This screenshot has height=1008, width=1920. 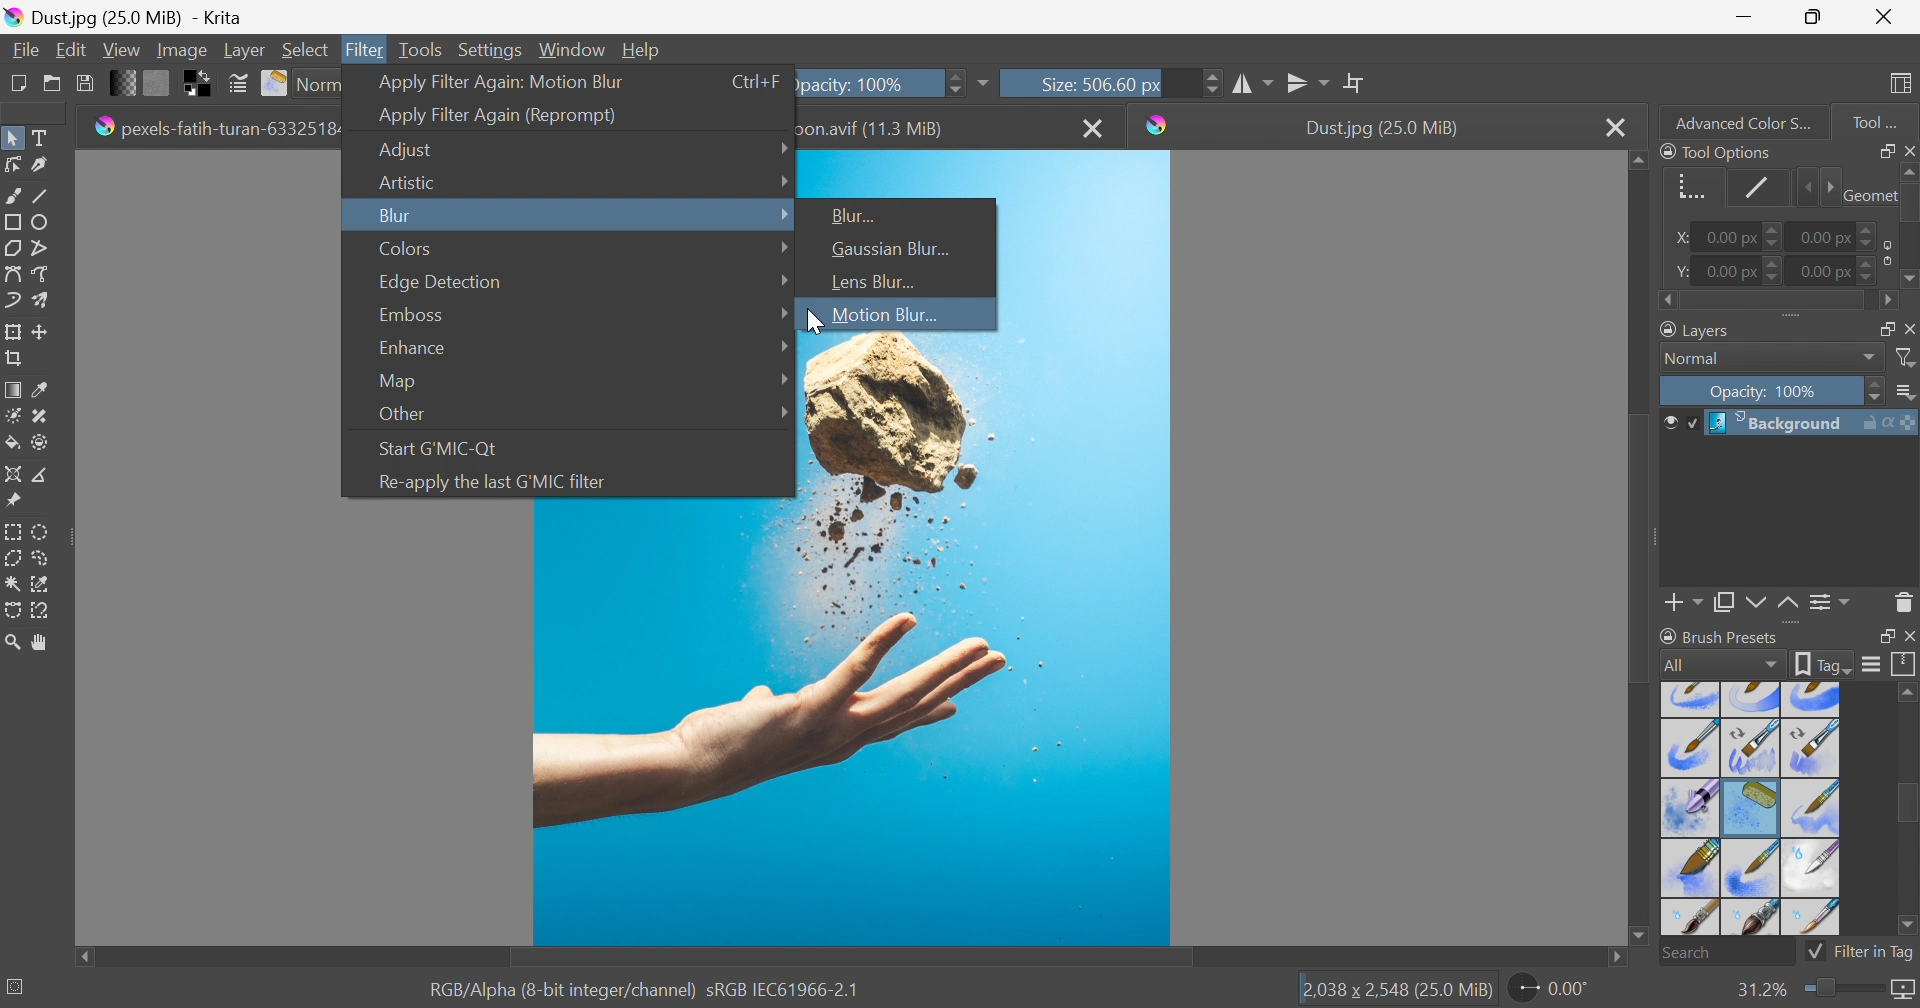 What do you see at coordinates (244, 48) in the screenshot?
I see `Layer` at bounding box center [244, 48].